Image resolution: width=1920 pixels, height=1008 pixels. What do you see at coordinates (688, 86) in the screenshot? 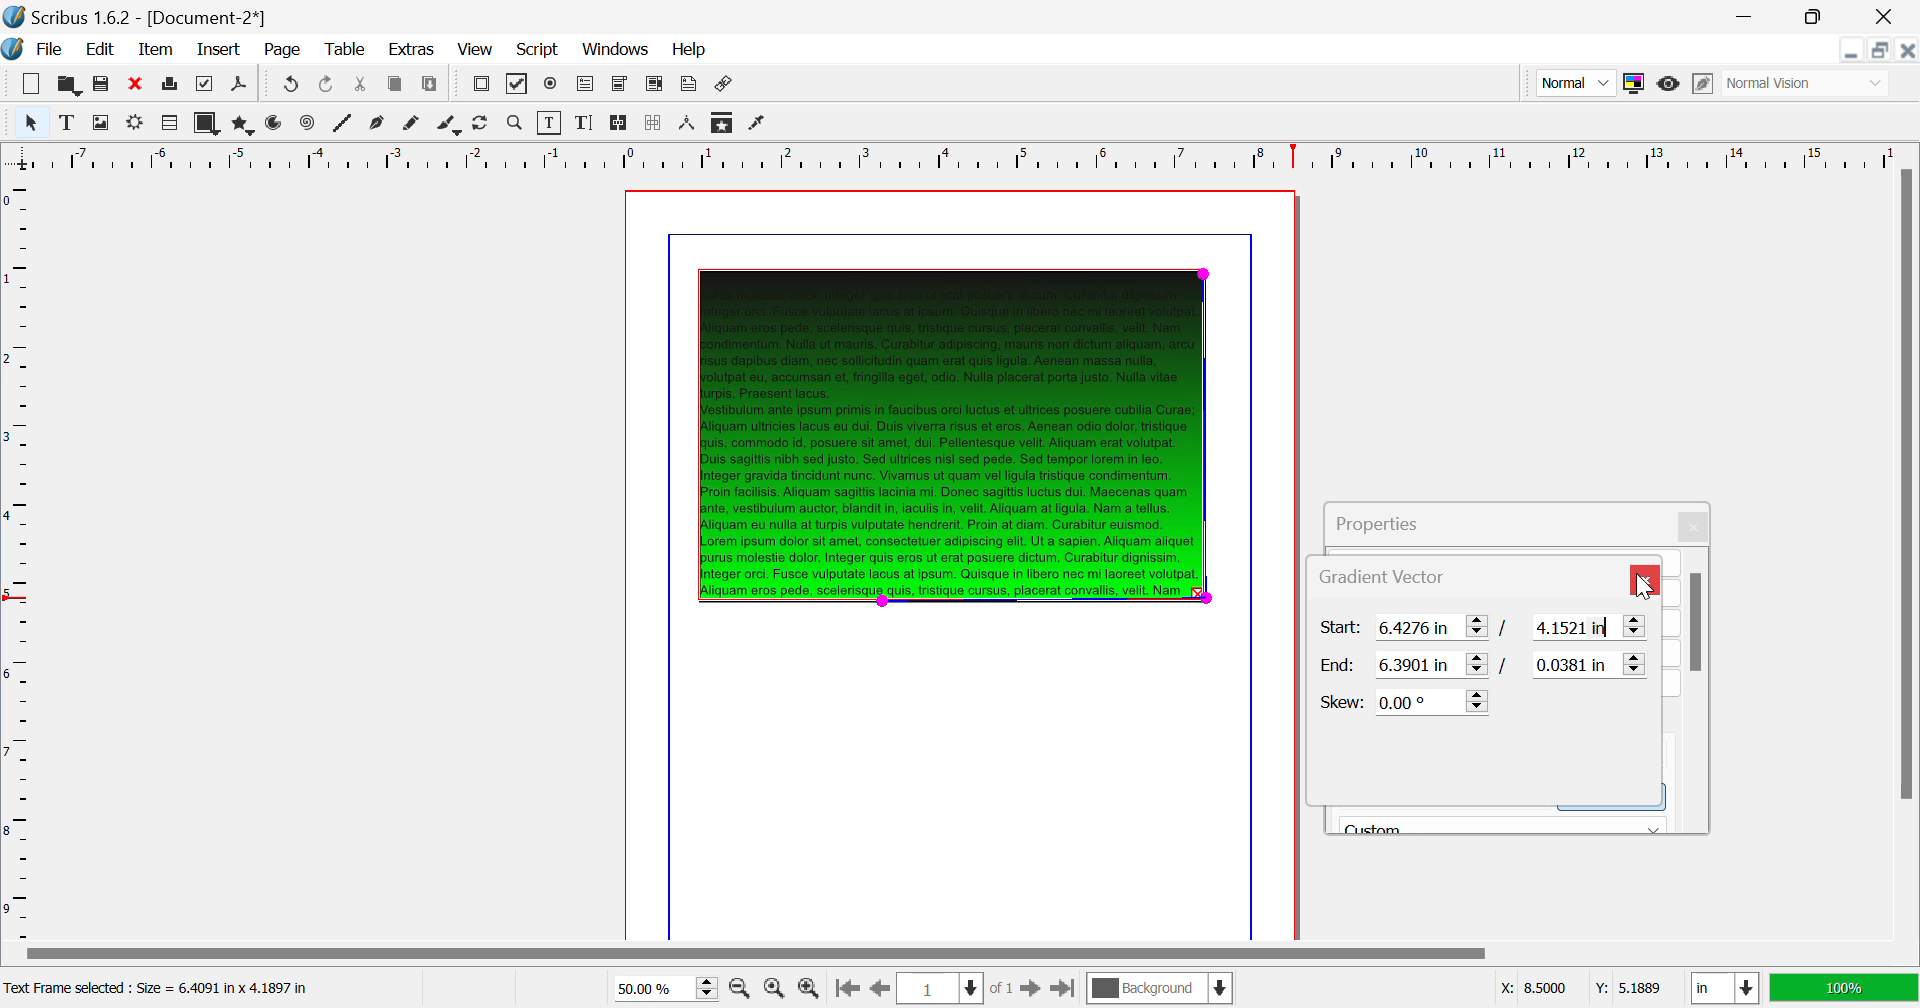
I see `Text Annotation` at bounding box center [688, 86].